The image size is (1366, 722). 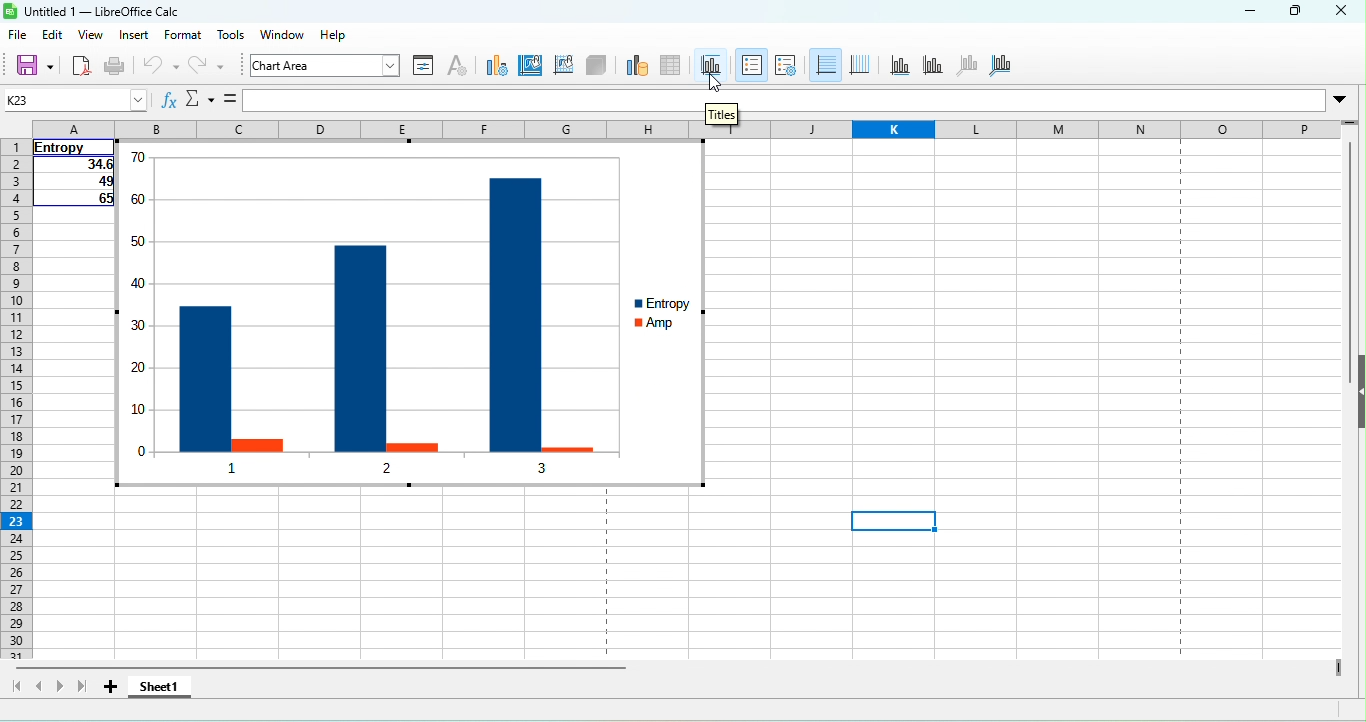 What do you see at coordinates (19, 38) in the screenshot?
I see `file` at bounding box center [19, 38].